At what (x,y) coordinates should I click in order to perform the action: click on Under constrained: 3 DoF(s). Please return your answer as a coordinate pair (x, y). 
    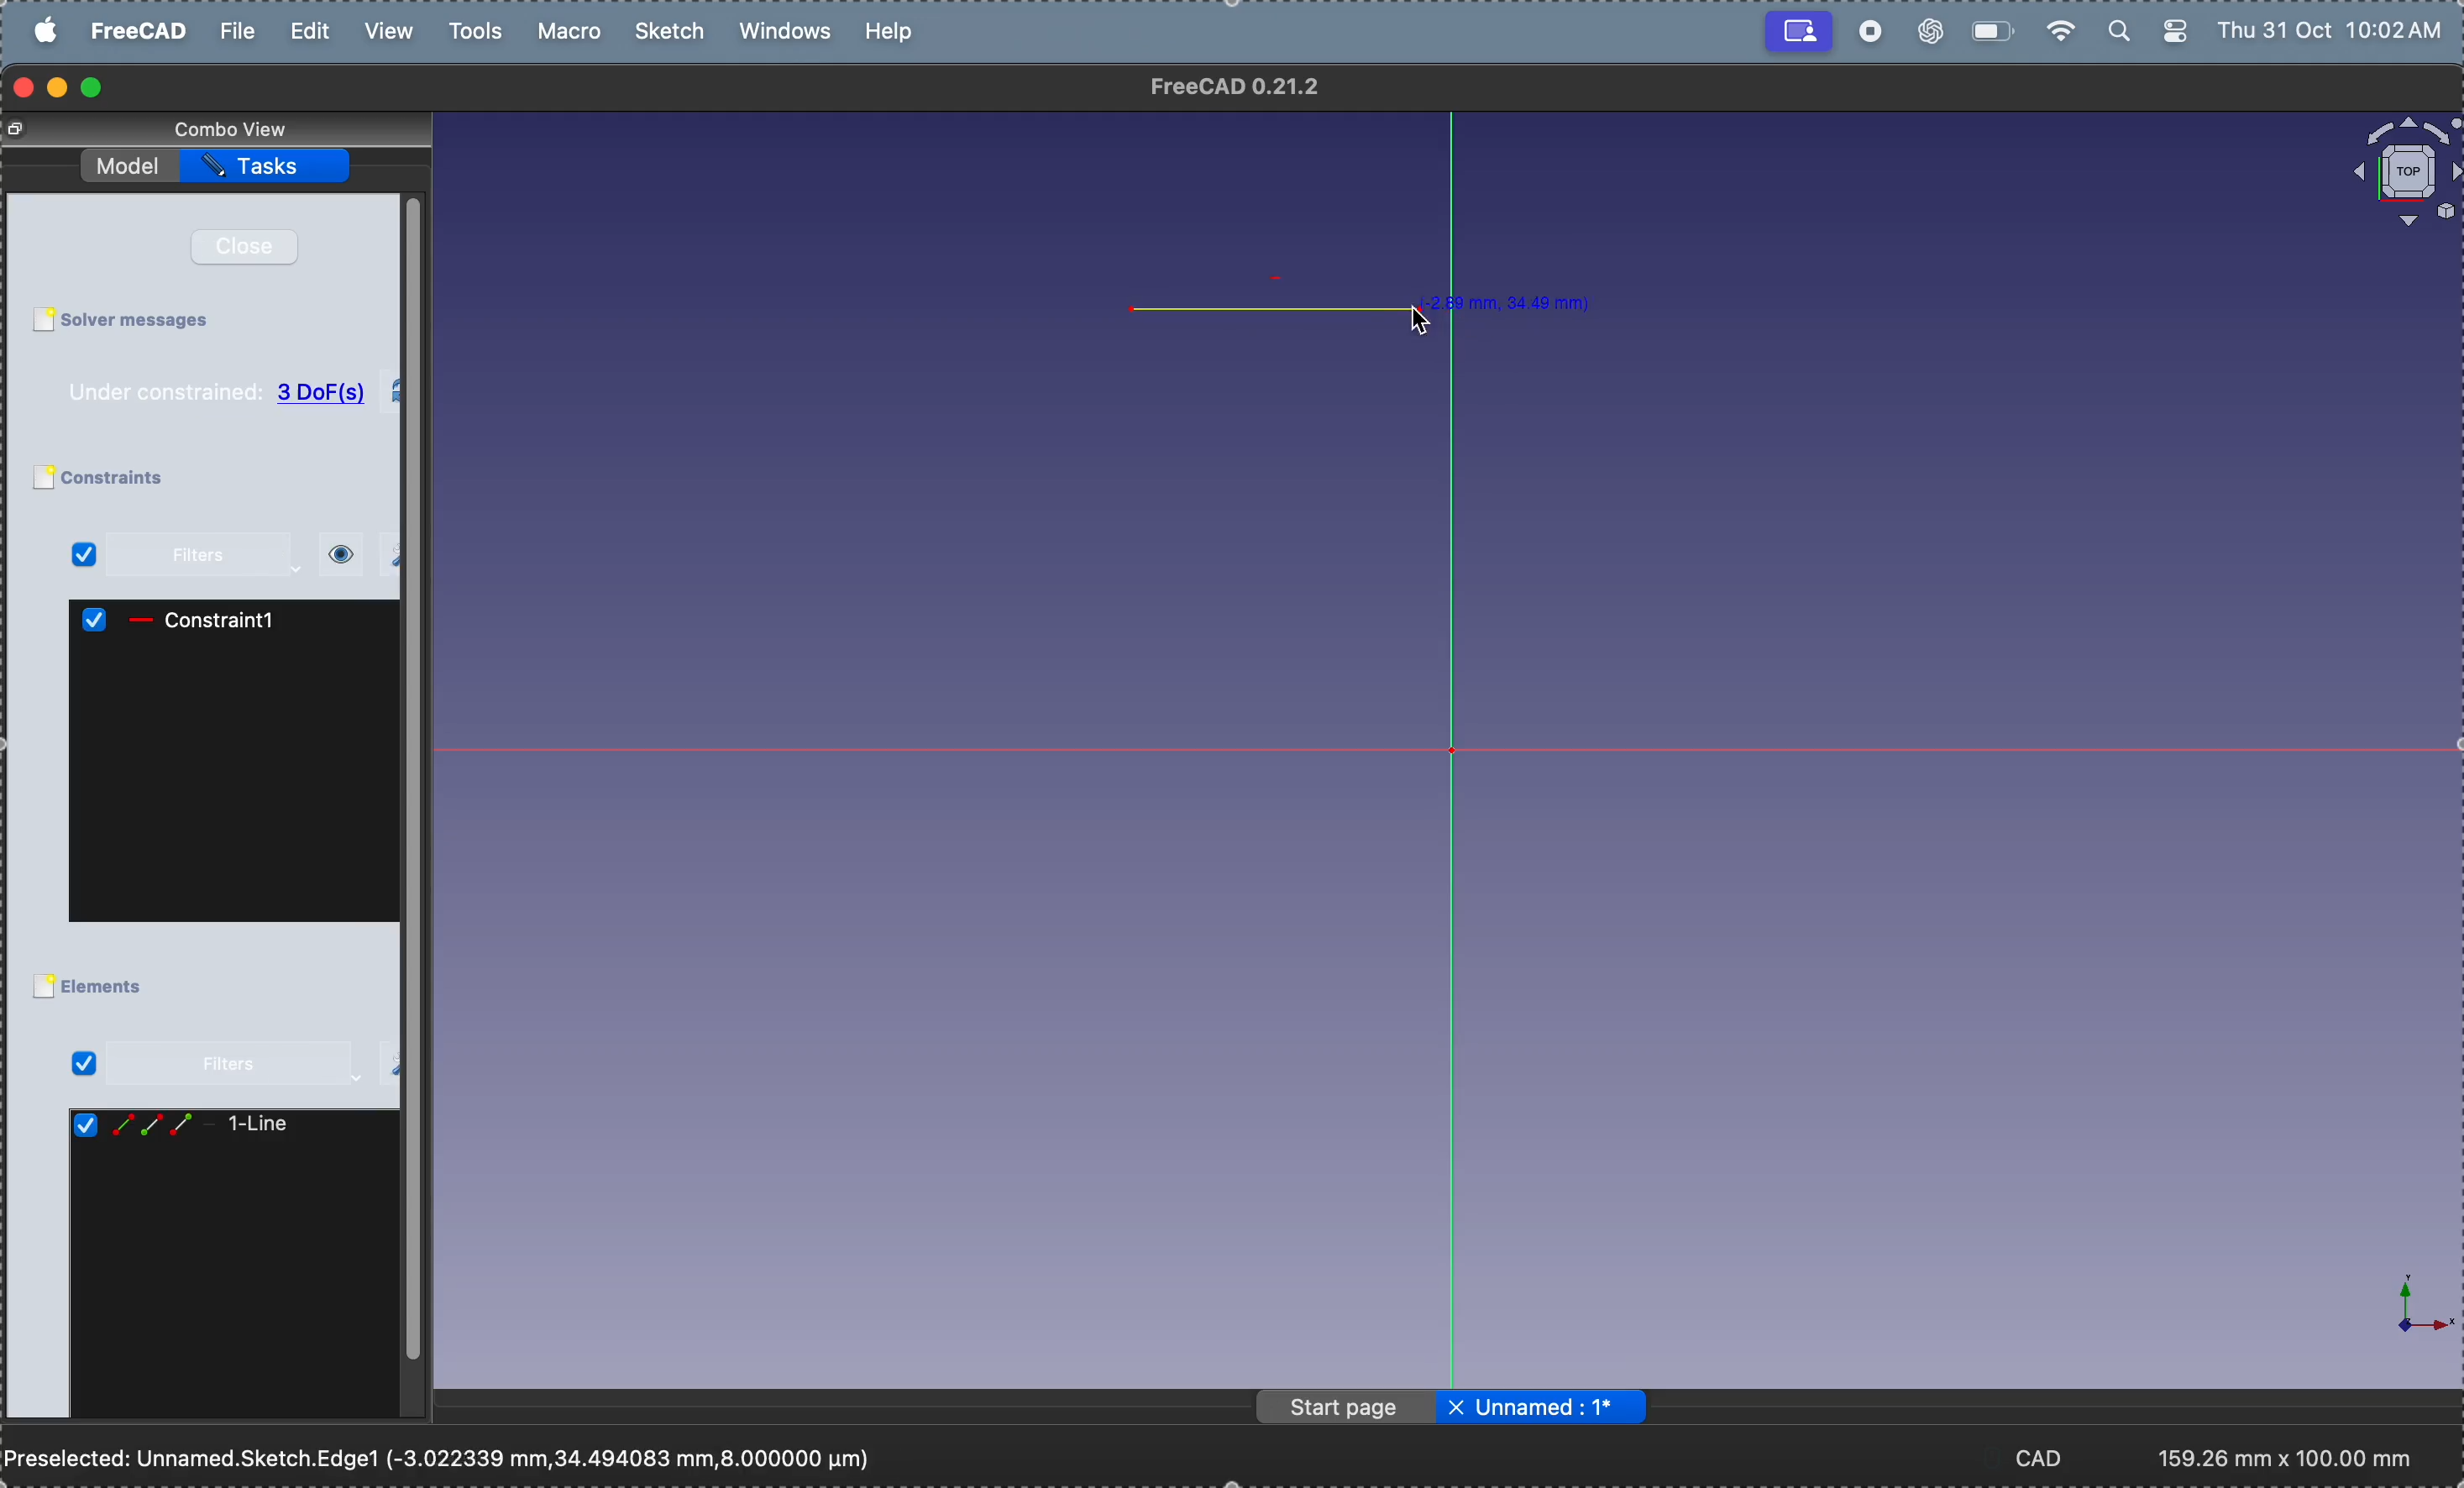
    Looking at the image, I should click on (219, 393).